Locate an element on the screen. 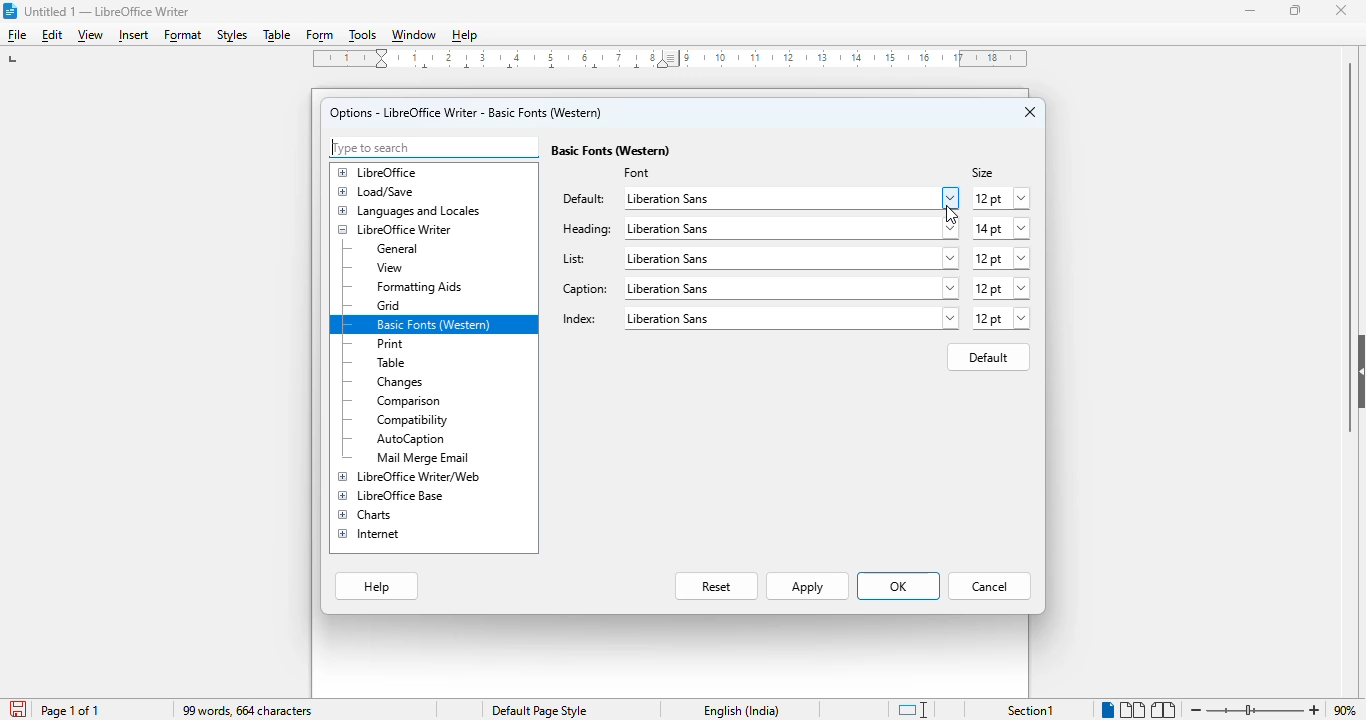 This screenshot has width=1366, height=720. table is located at coordinates (392, 363).